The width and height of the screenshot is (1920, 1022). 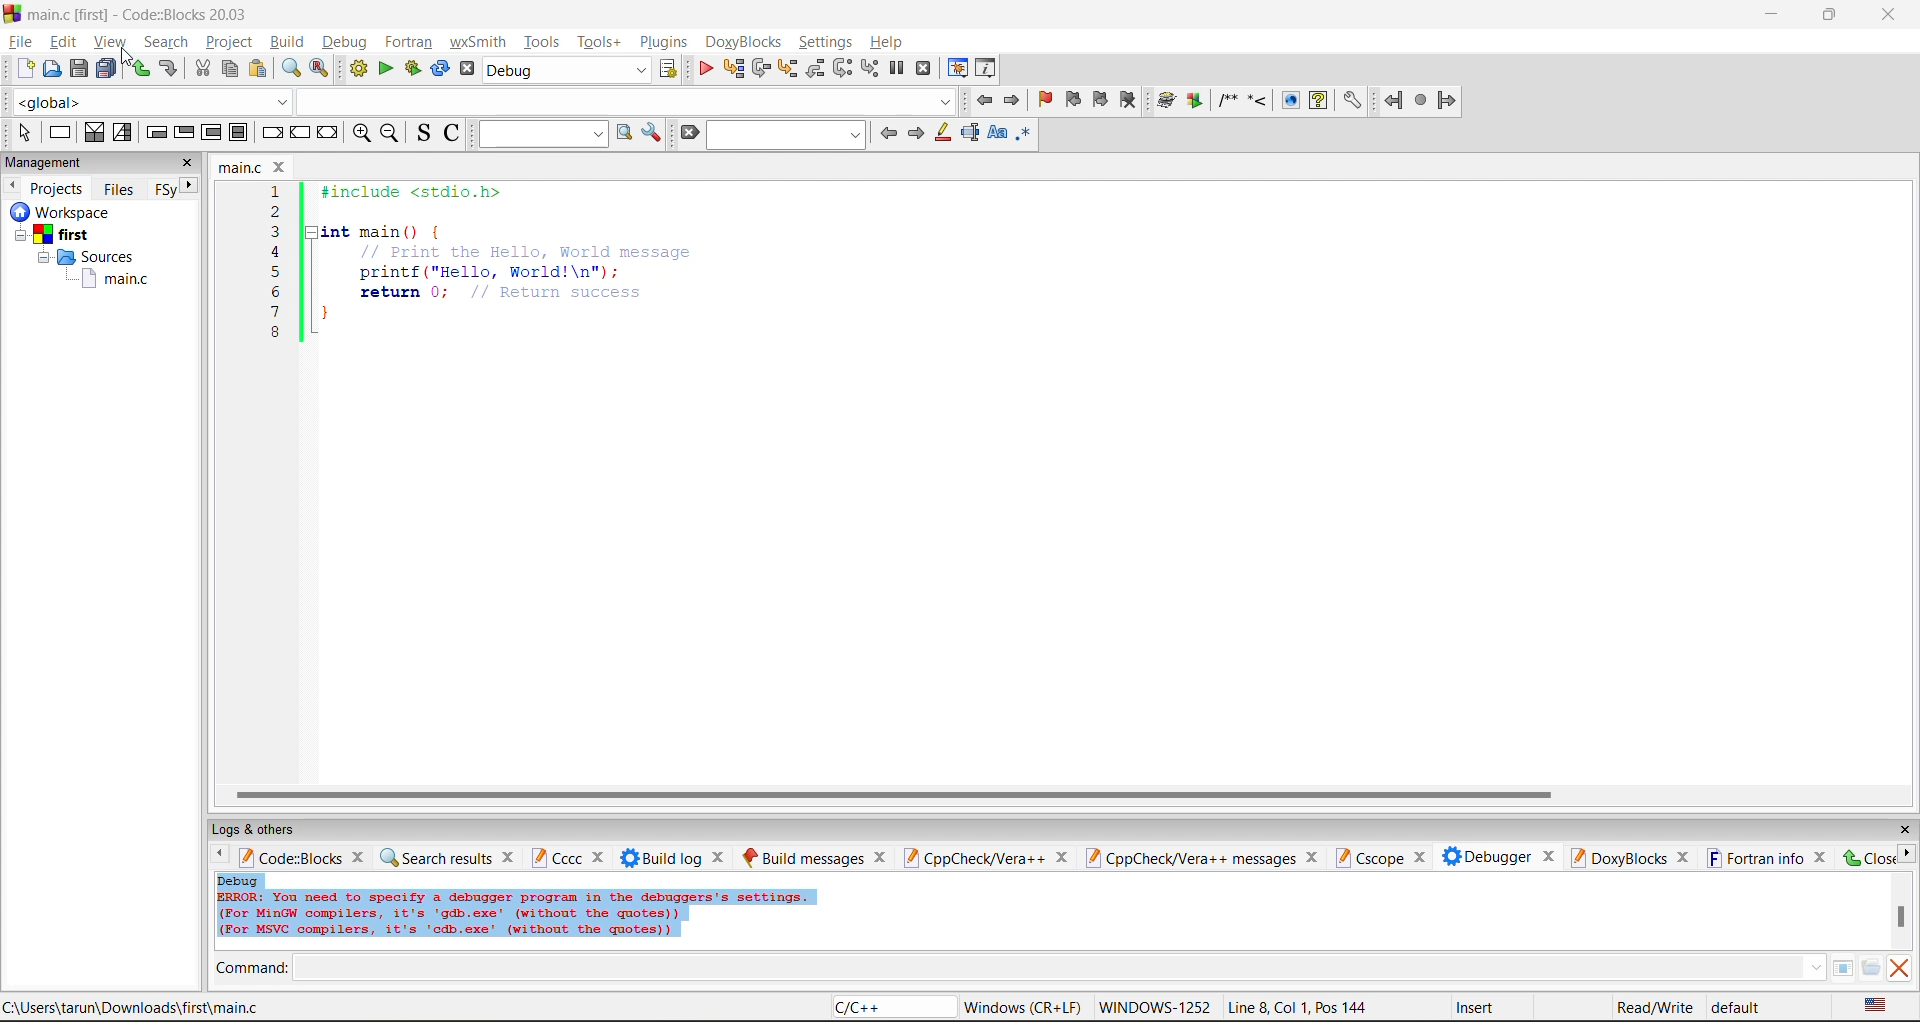 What do you see at coordinates (172, 69) in the screenshot?
I see `redo` at bounding box center [172, 69].